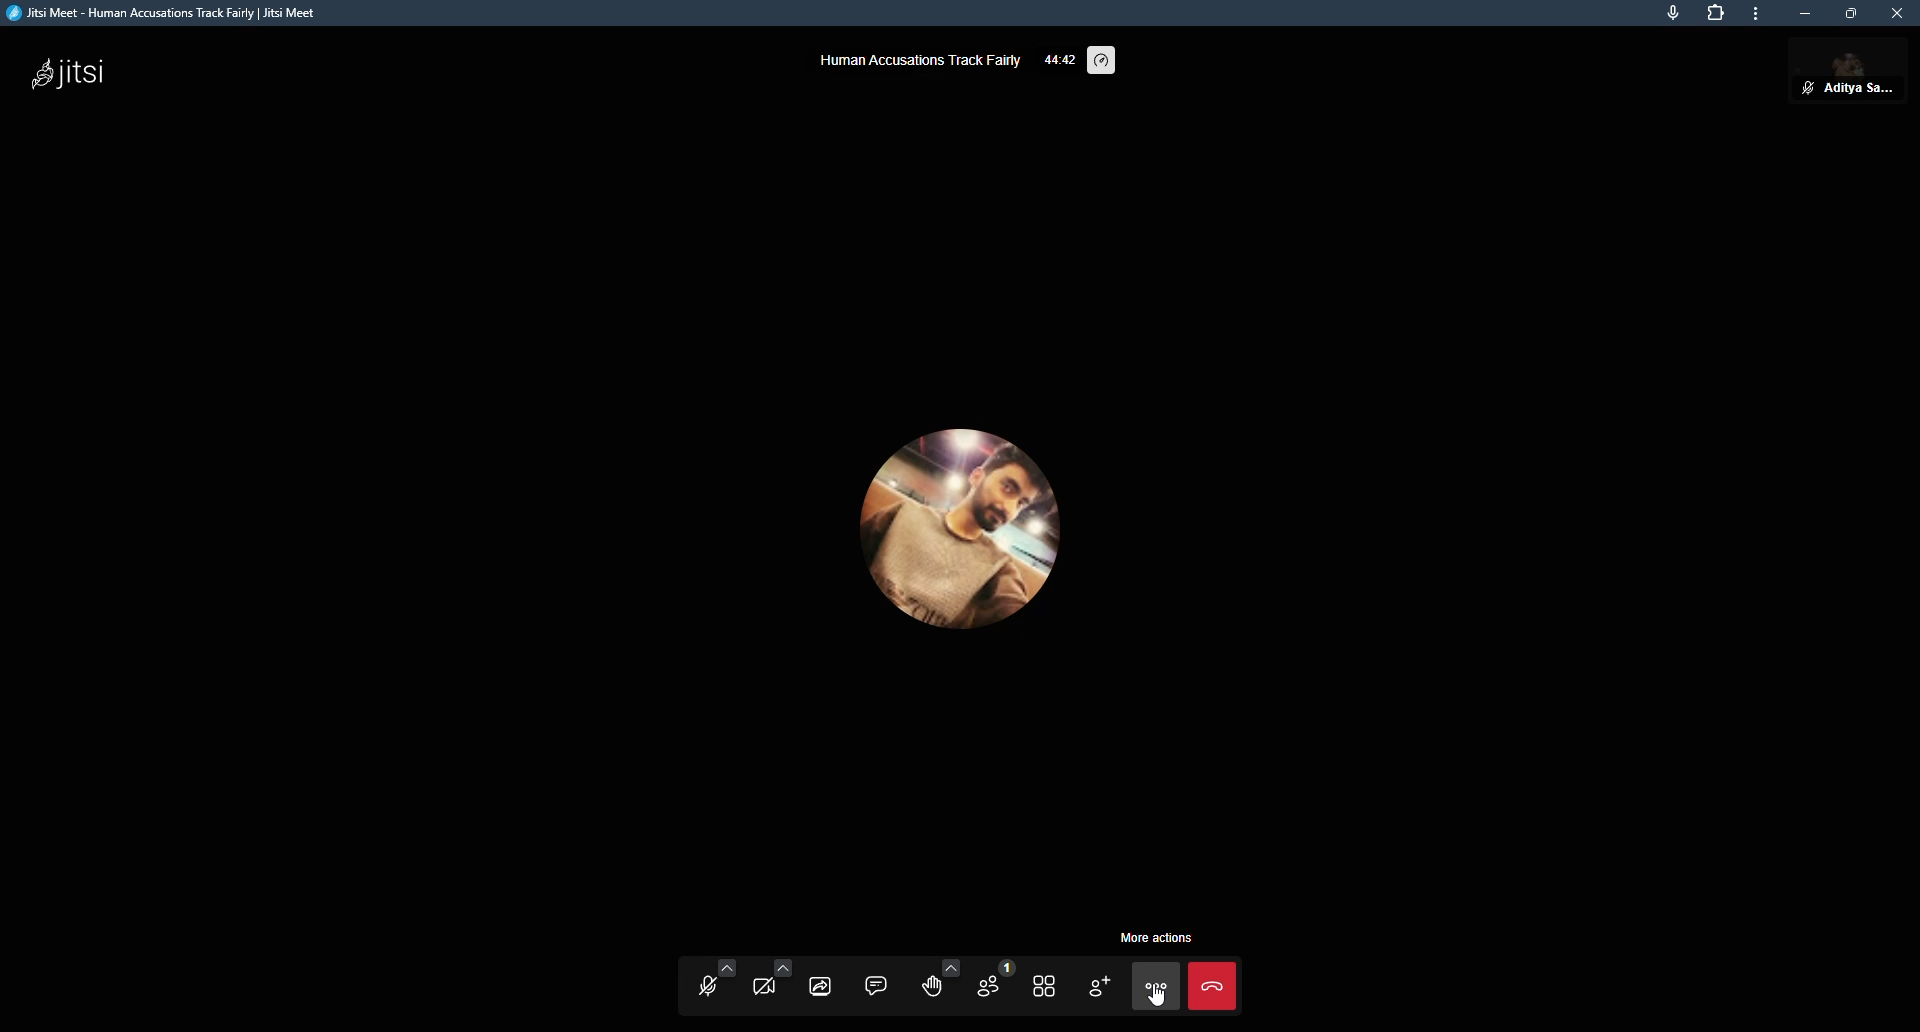 The height and width of the screenshot is (1032, 1920). Describe the element at coordinates (1713, 13) in the screenshot. I see `extensions` at that location.